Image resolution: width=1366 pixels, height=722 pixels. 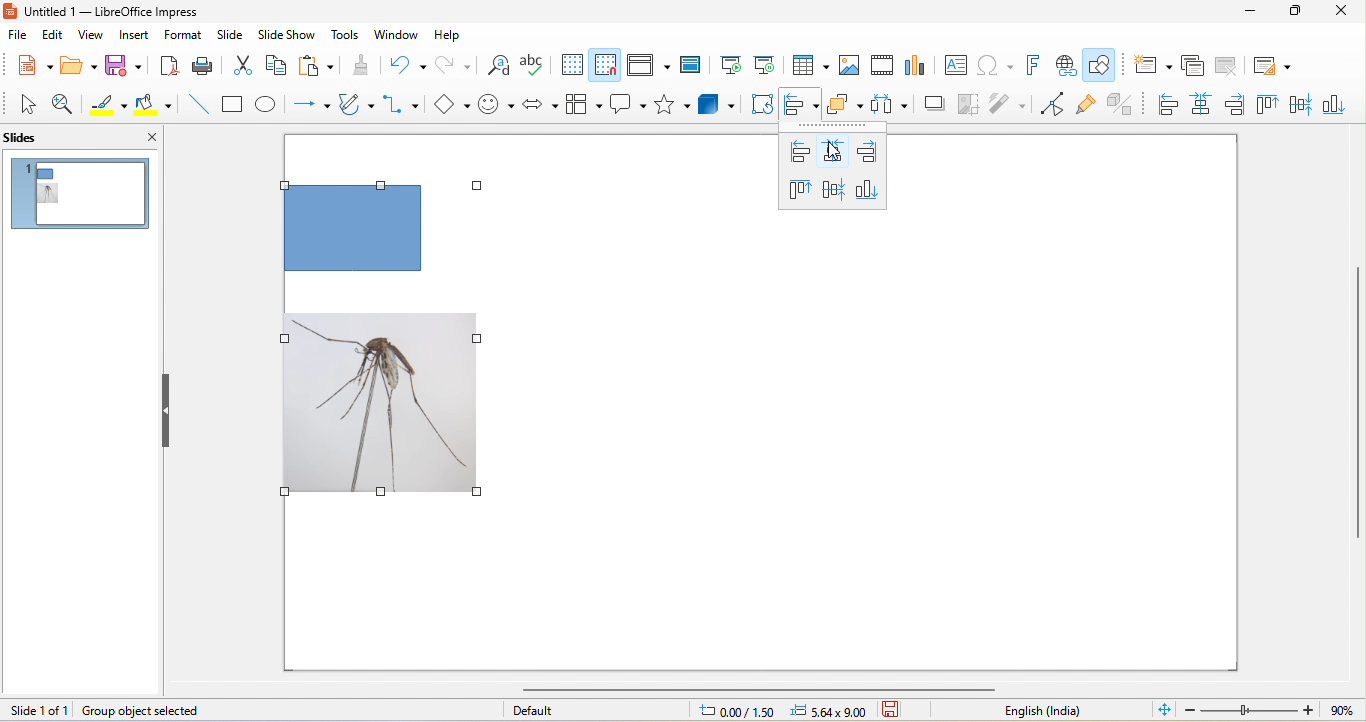 I want to click on table, so click(x=811, y=64).